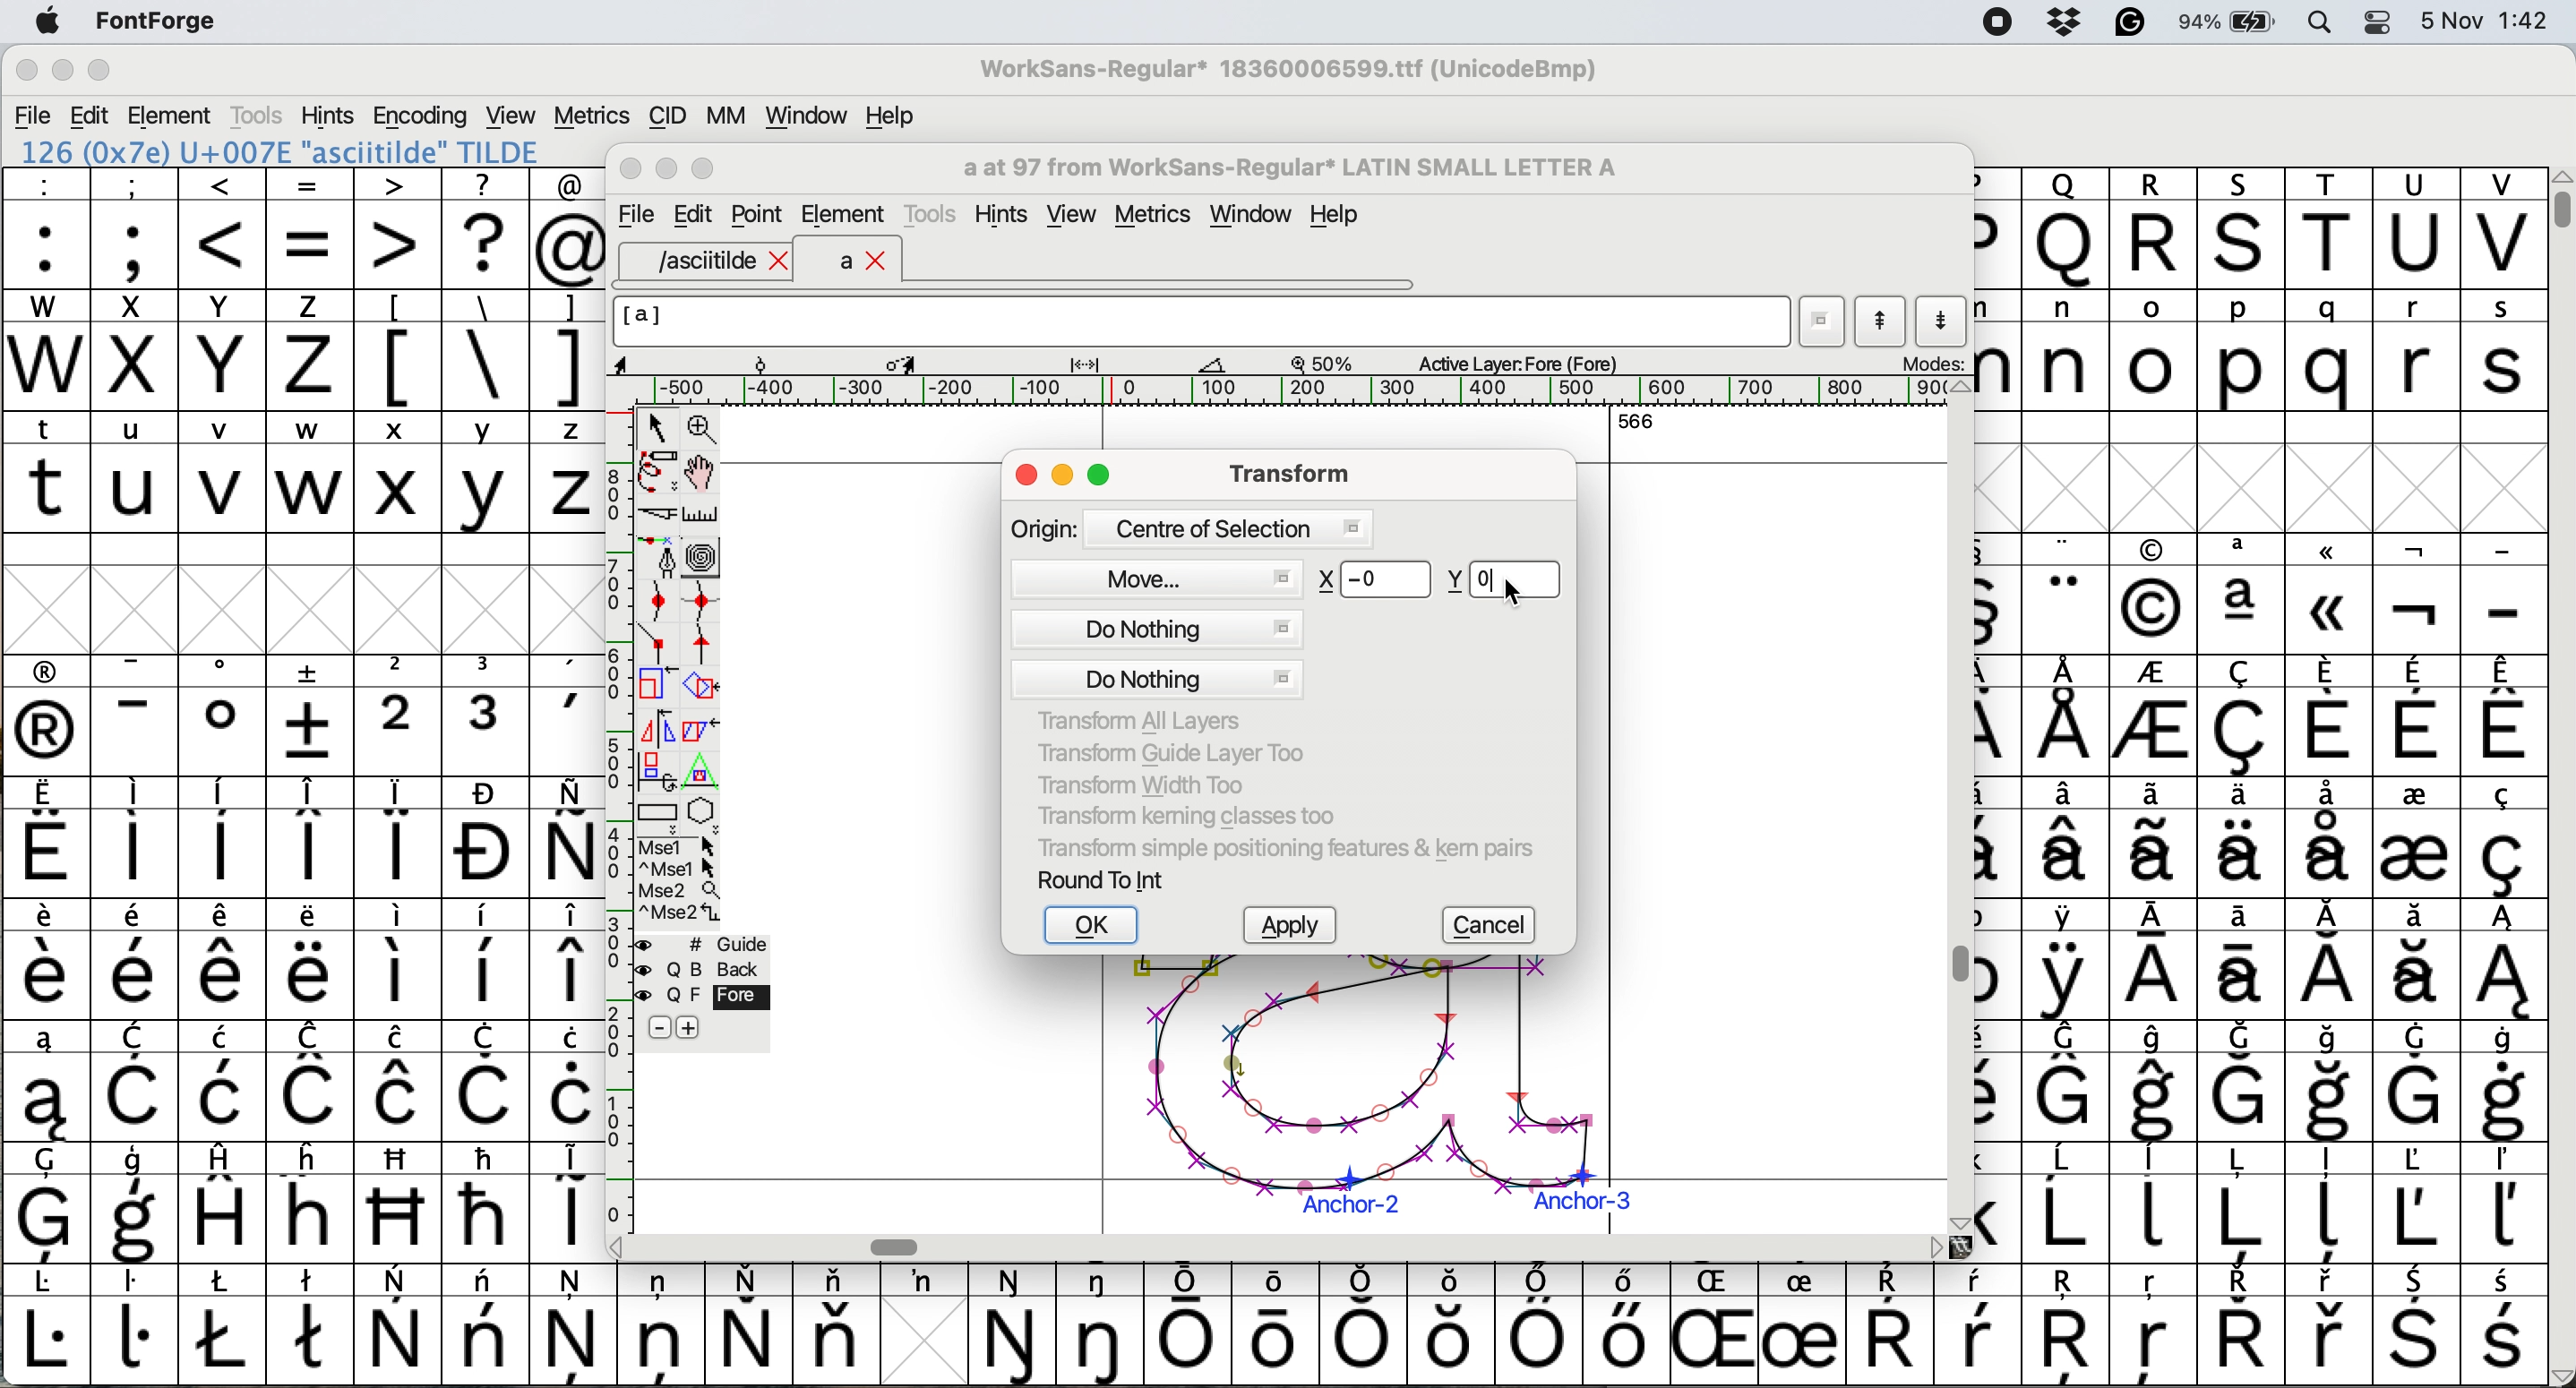 This screenshot has width=2576, height=1388. I want to click on window, so click(1255, 216).